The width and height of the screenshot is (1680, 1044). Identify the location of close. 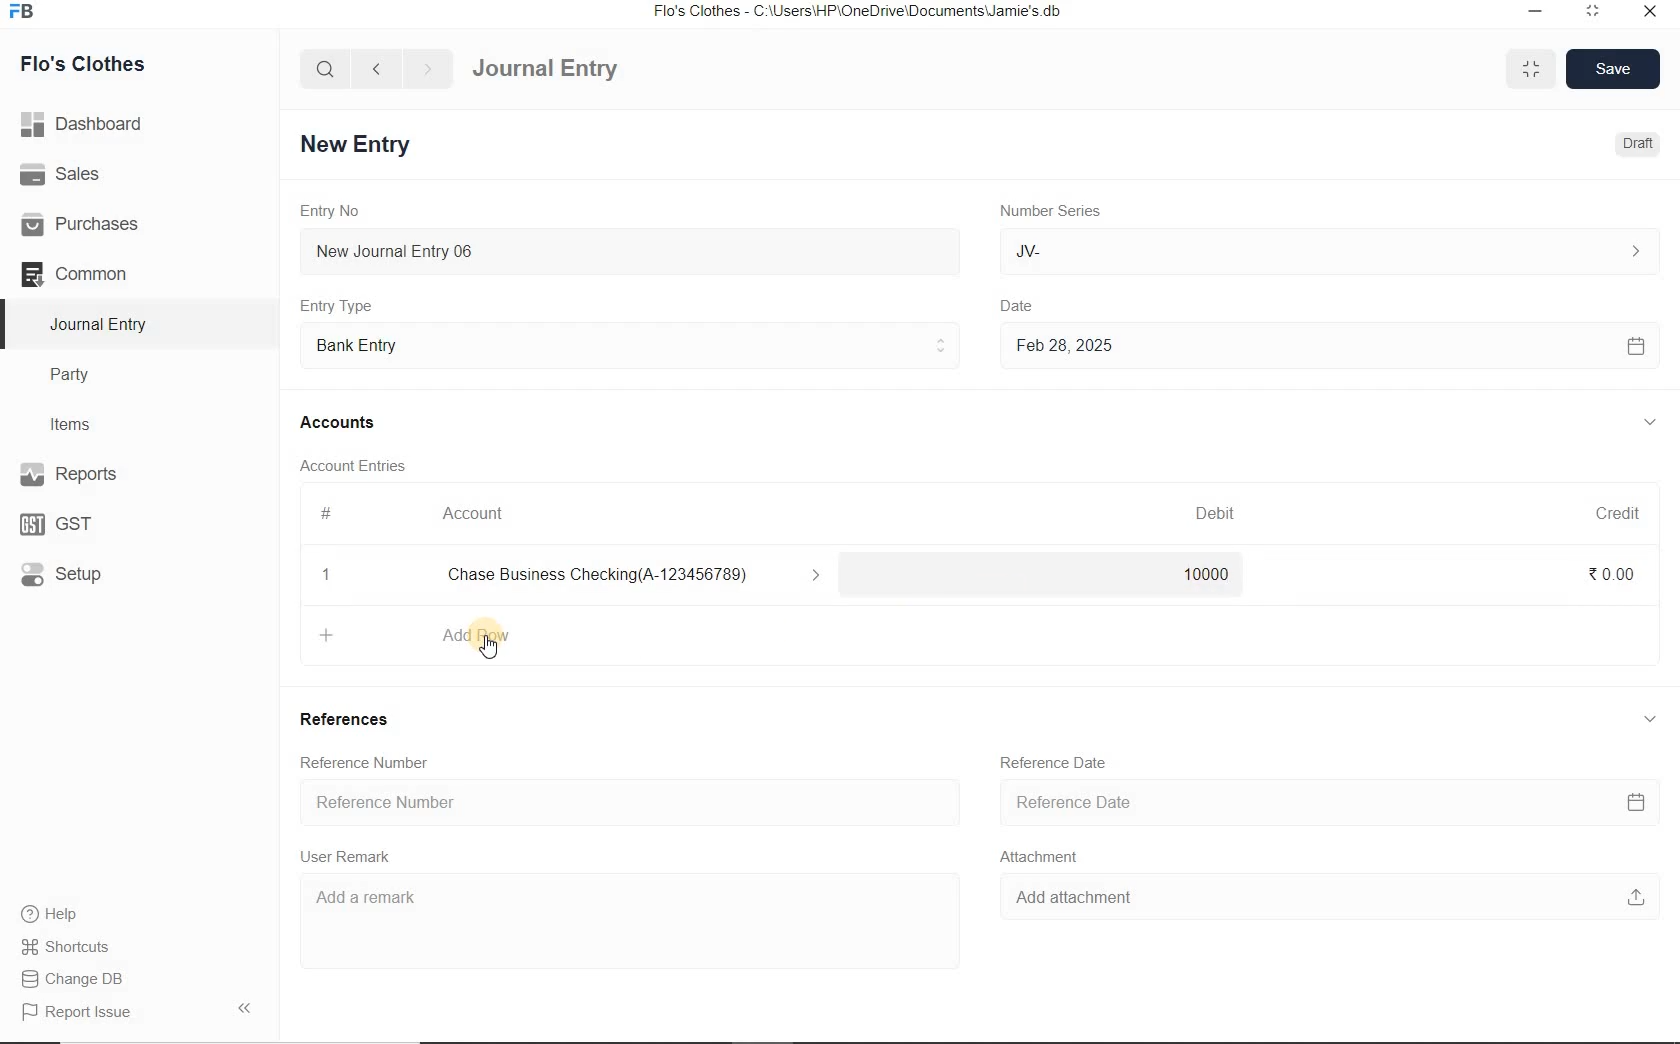
(1649, 10).